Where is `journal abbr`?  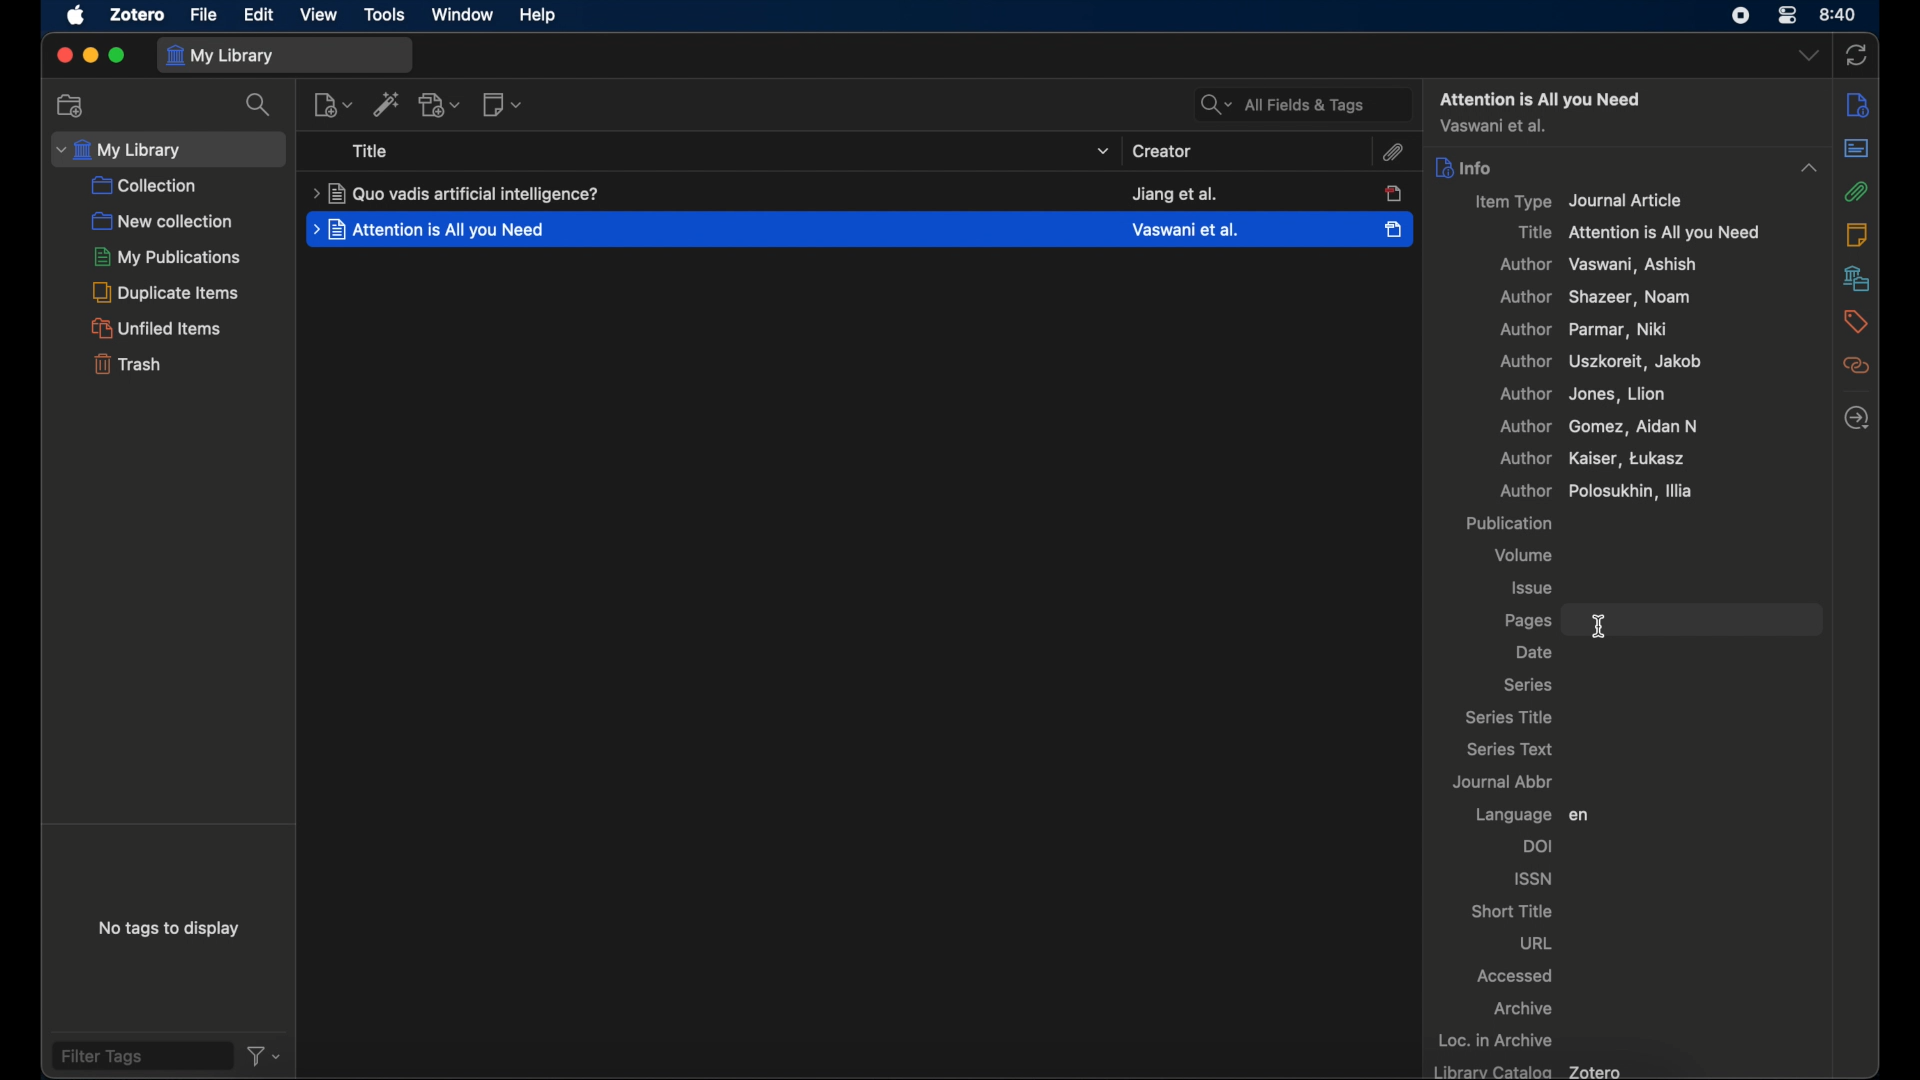 journal abbr is located at coordinates (1505, 780).